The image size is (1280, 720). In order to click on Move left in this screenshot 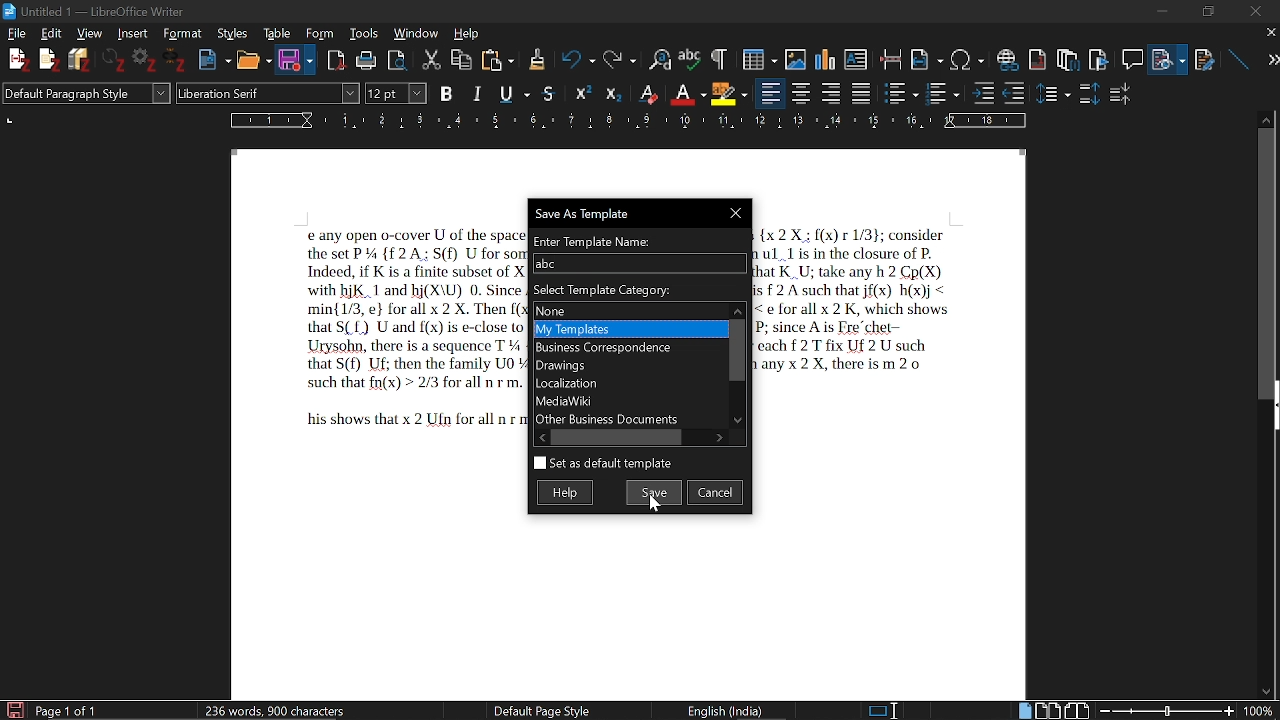, I will do `click(539, 437)`.